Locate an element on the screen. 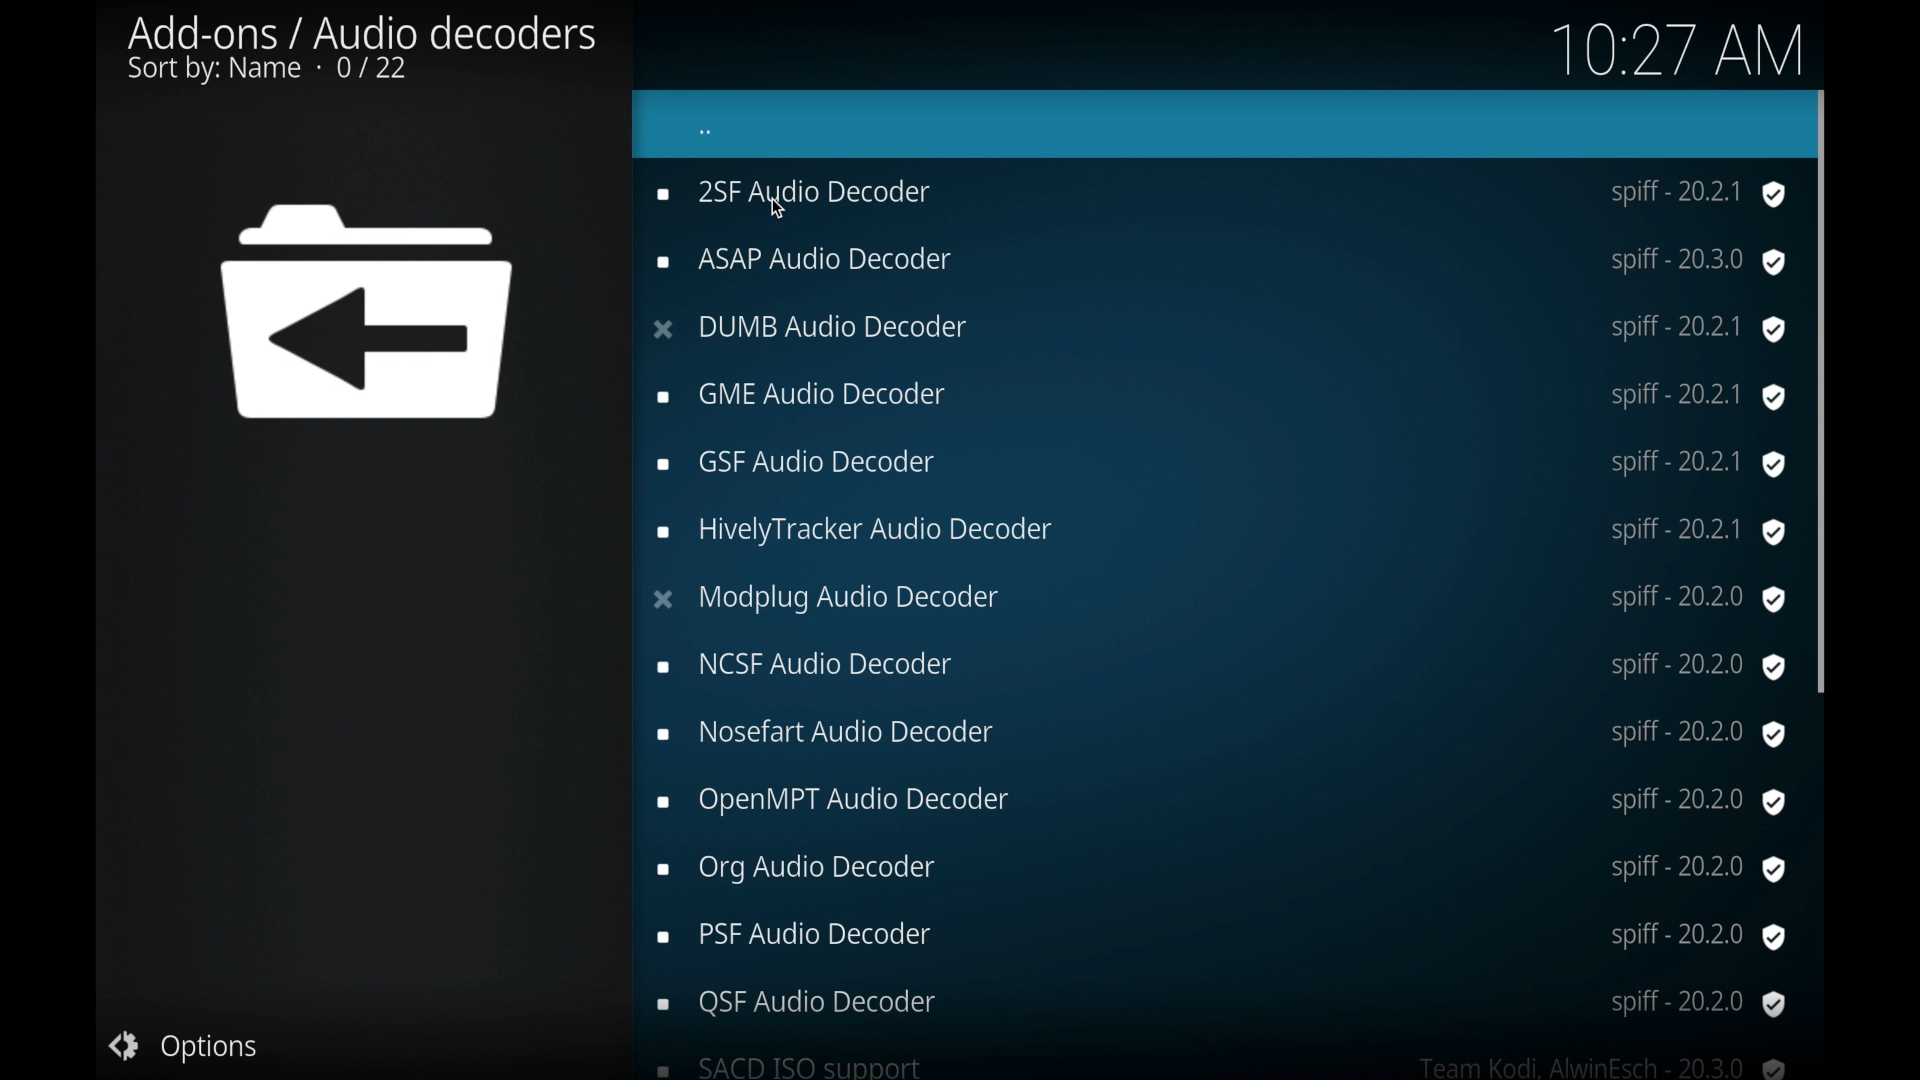 The height and width of the screenshot is (1080, 1920). add-ons/ audio decoders is located at coordinates (362, 50).